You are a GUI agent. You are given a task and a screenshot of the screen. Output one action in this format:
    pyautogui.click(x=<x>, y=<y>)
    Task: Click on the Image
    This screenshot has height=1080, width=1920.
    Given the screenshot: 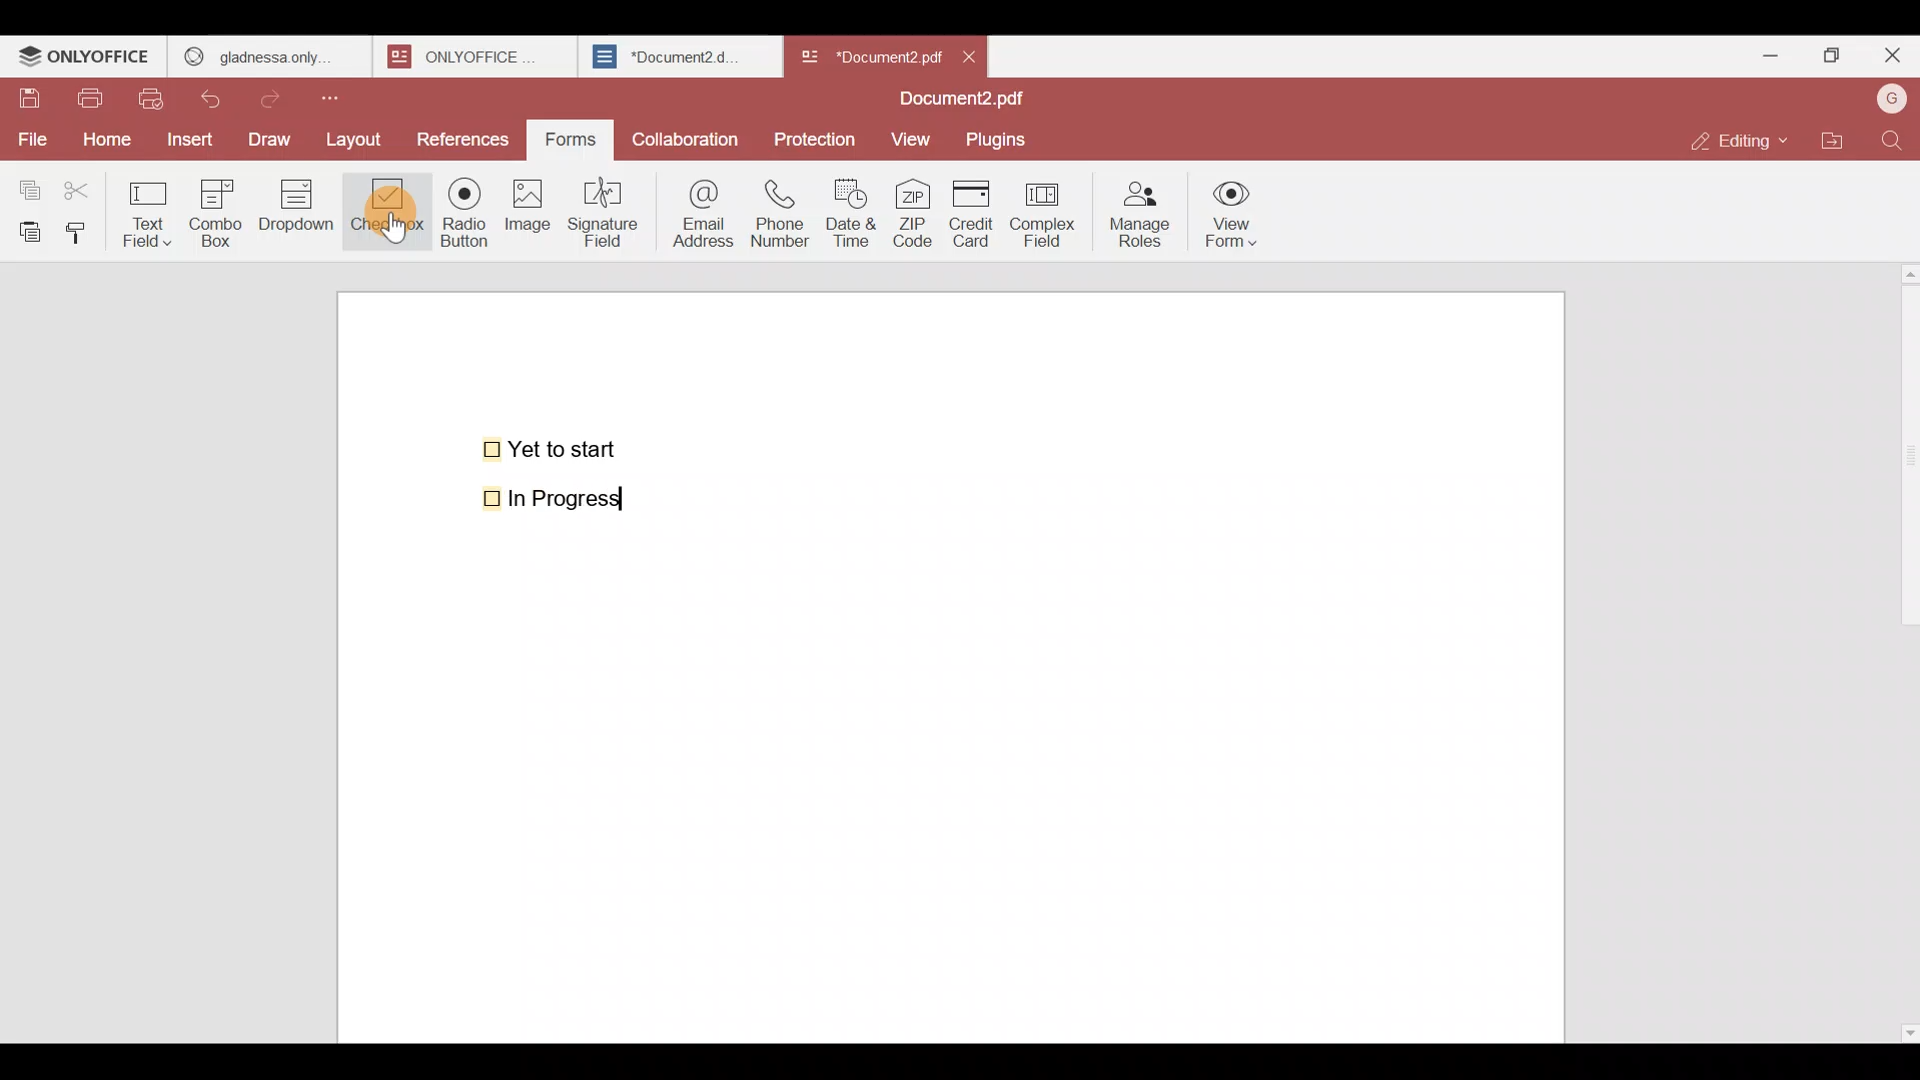 What is the action you would take?
    pyautogui.click(x=530, y=220)
    